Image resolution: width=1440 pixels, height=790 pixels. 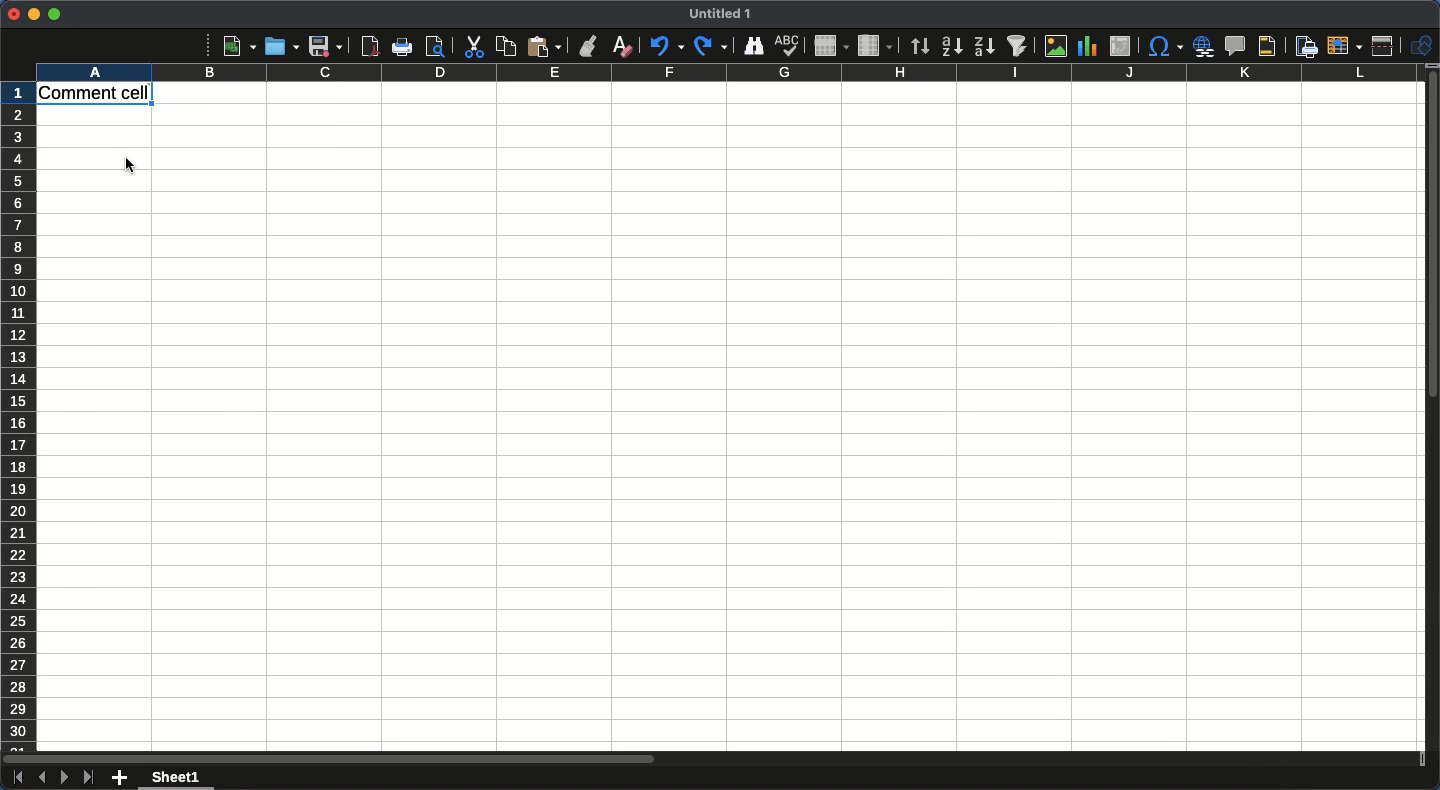 What do you see at coordinates (476, 44) in the screenshot?
I see `Cut` at bounding box center [476, 44].